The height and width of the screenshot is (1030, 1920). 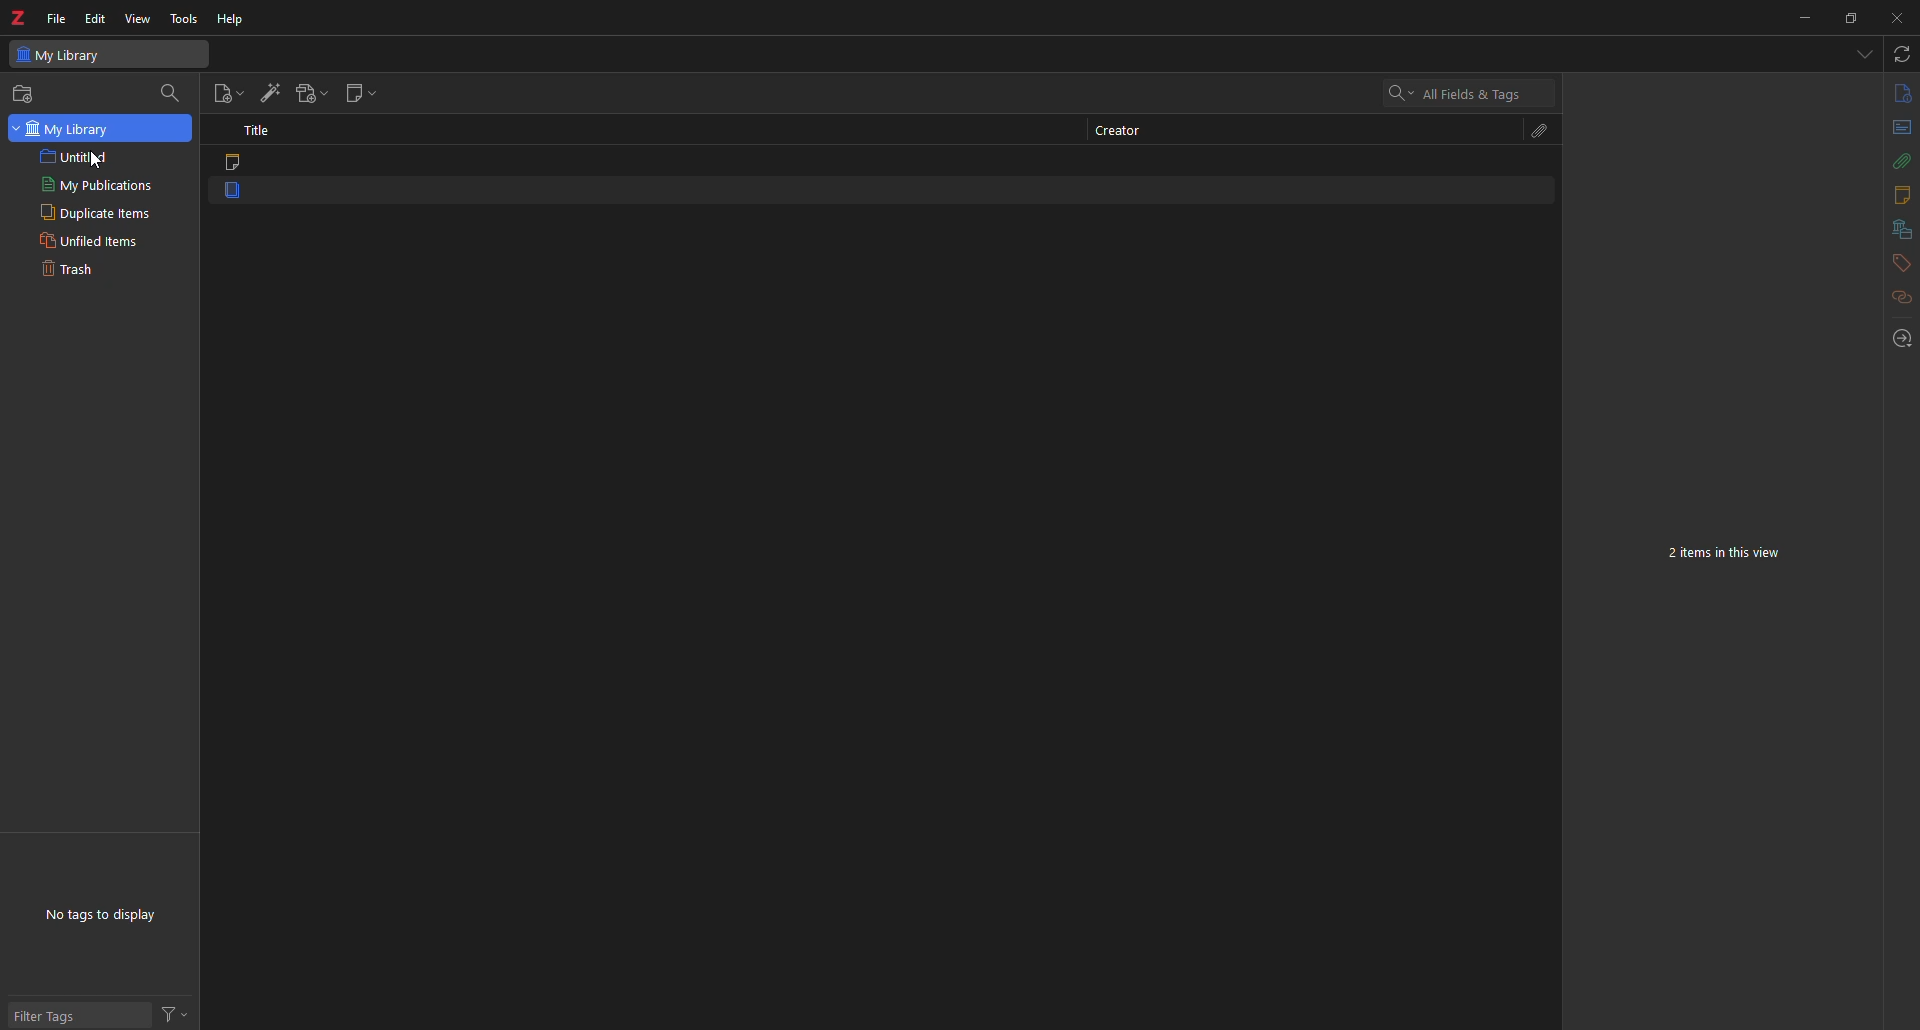 What do you see at coordinates (1534, 132) in the screenshot?
I see `attach` at bounding box center [1534, 132].